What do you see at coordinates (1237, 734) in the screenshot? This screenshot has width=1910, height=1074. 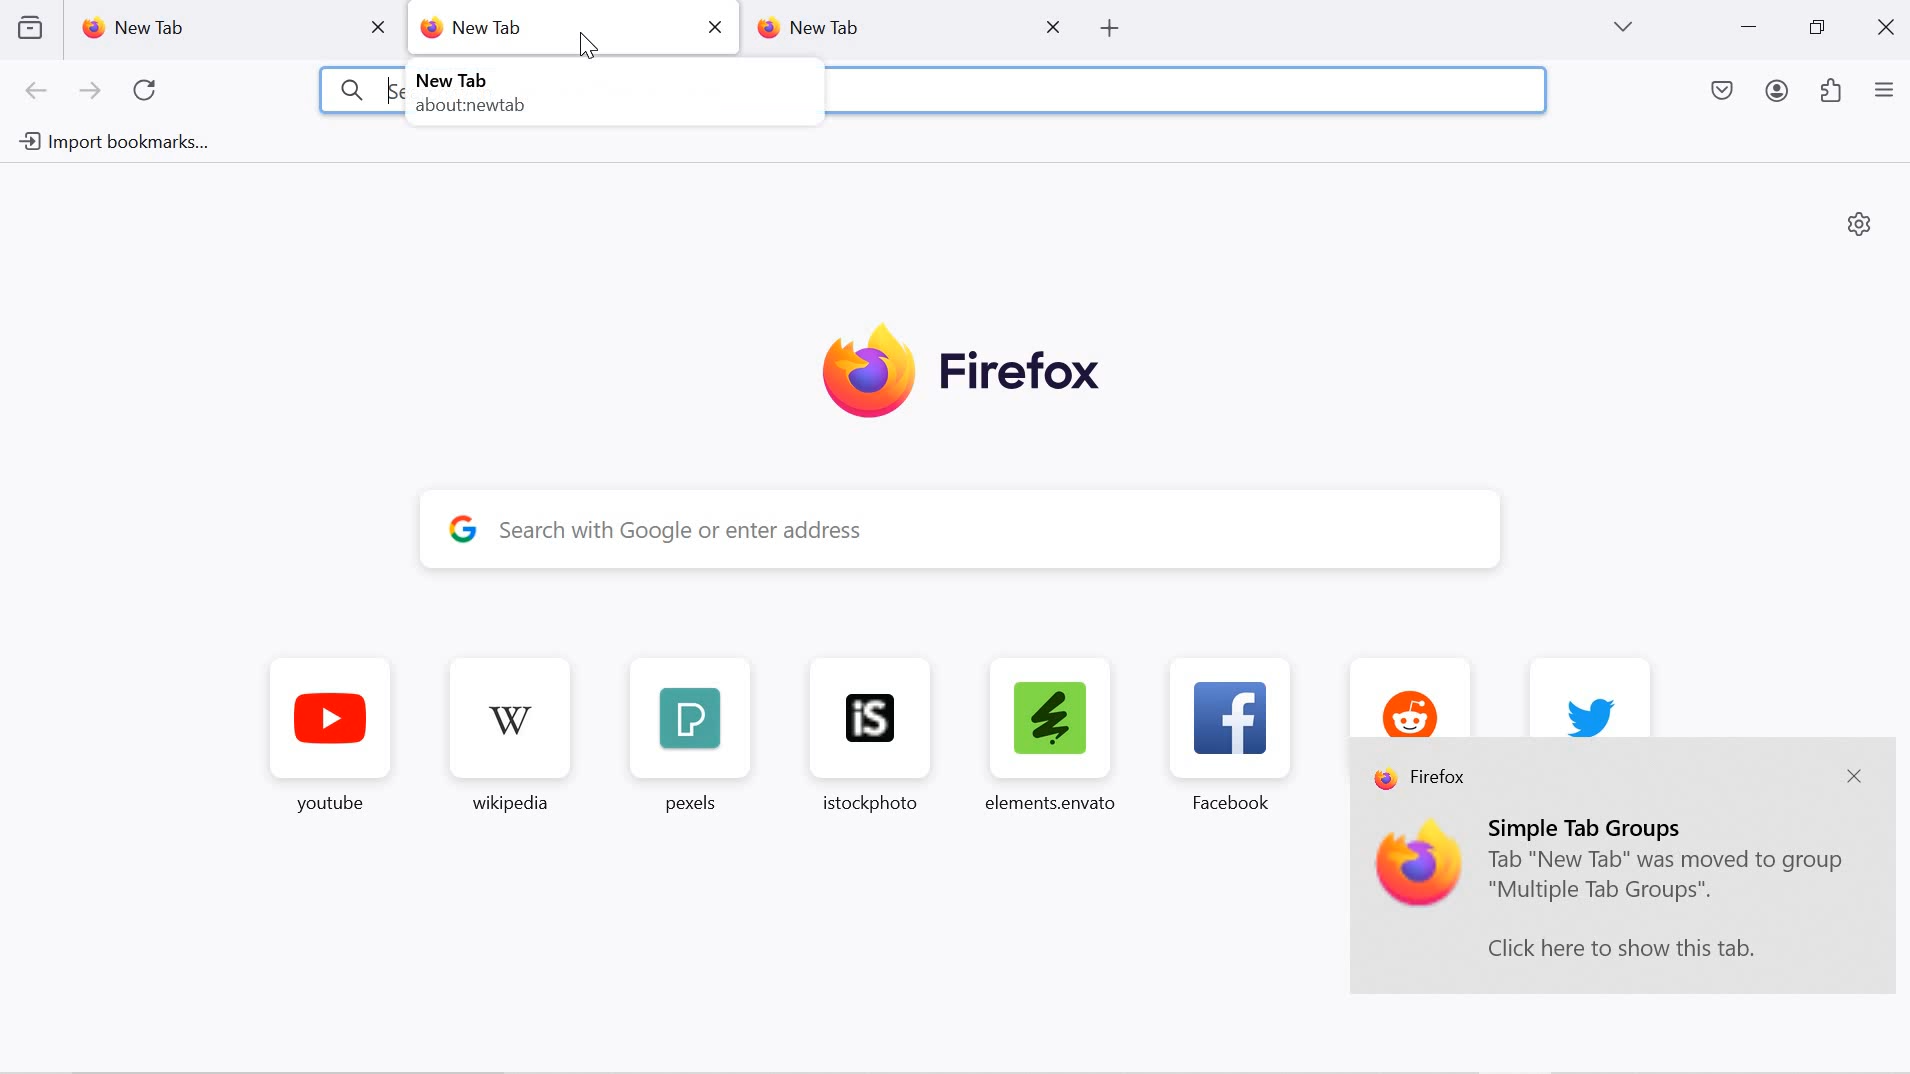 I see `facebook favorite` at bounding box center [1237, 734].